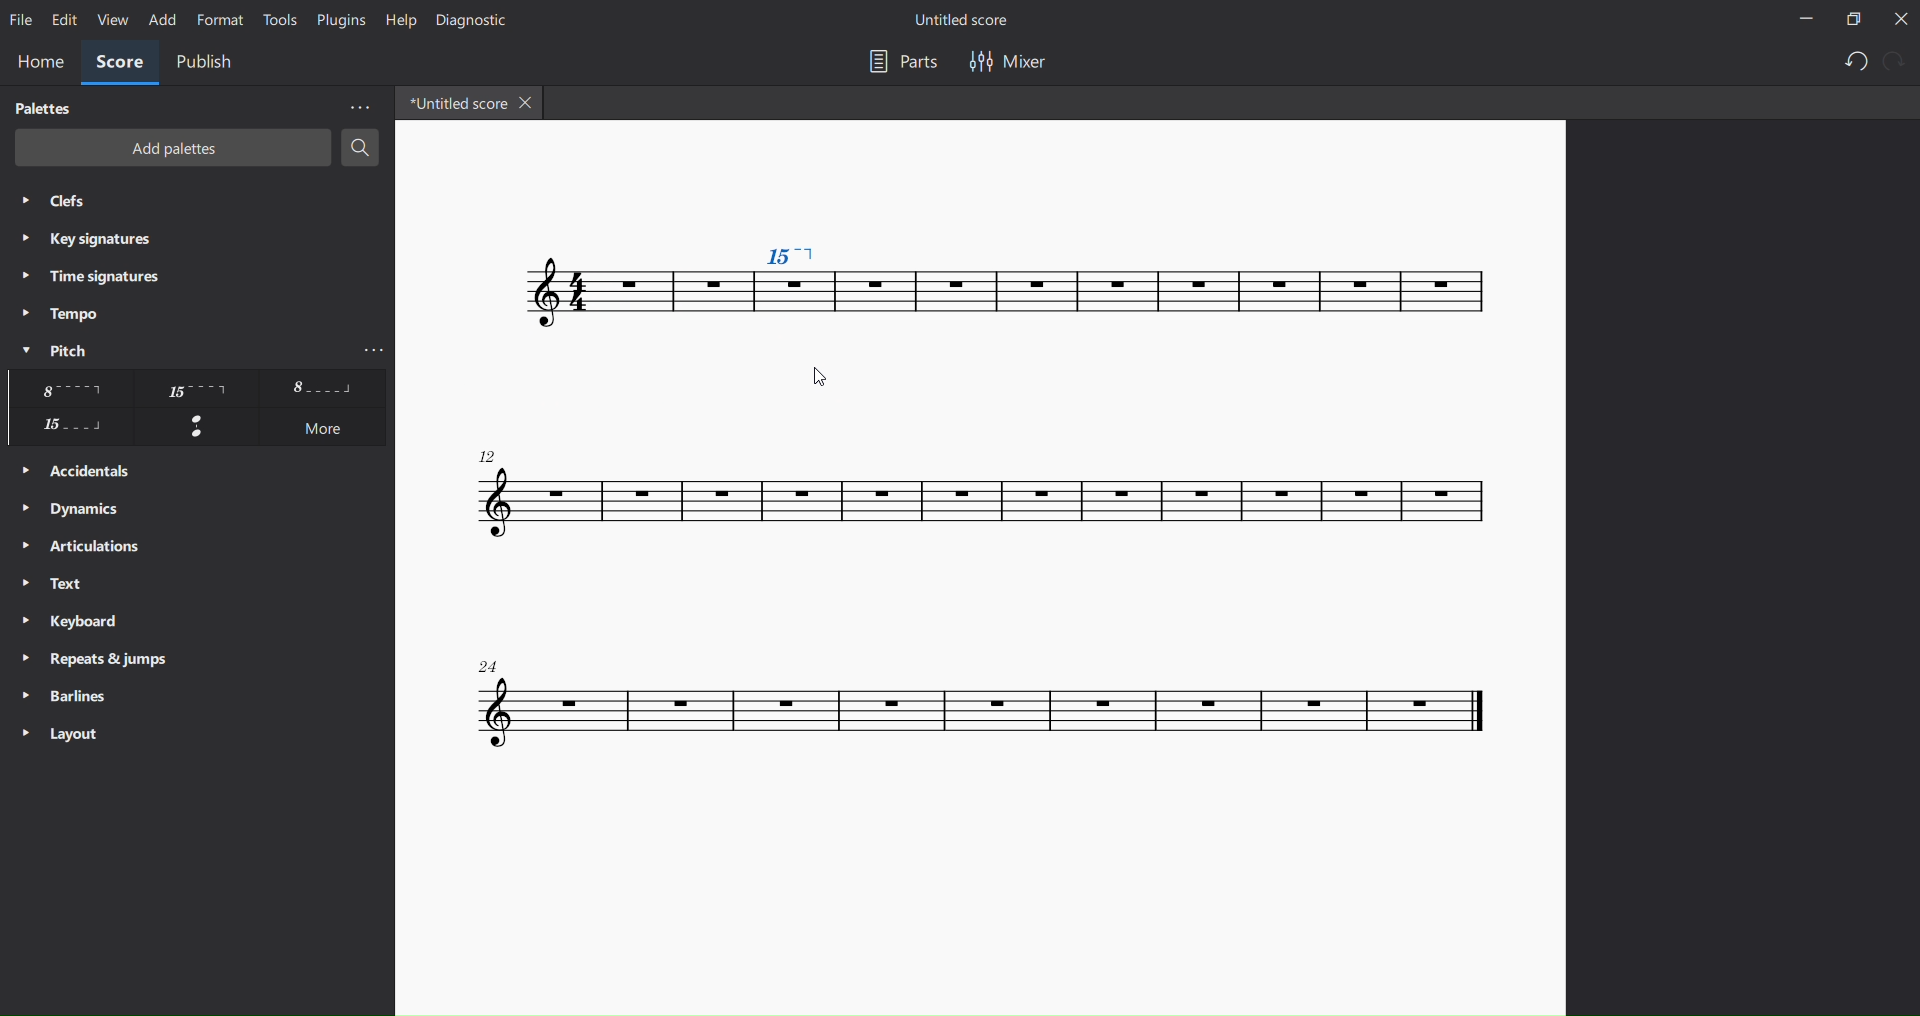  What do you see at coordinates (44, 108) in the screenshot?
I see `palettes` at bounding box center [44, 108].